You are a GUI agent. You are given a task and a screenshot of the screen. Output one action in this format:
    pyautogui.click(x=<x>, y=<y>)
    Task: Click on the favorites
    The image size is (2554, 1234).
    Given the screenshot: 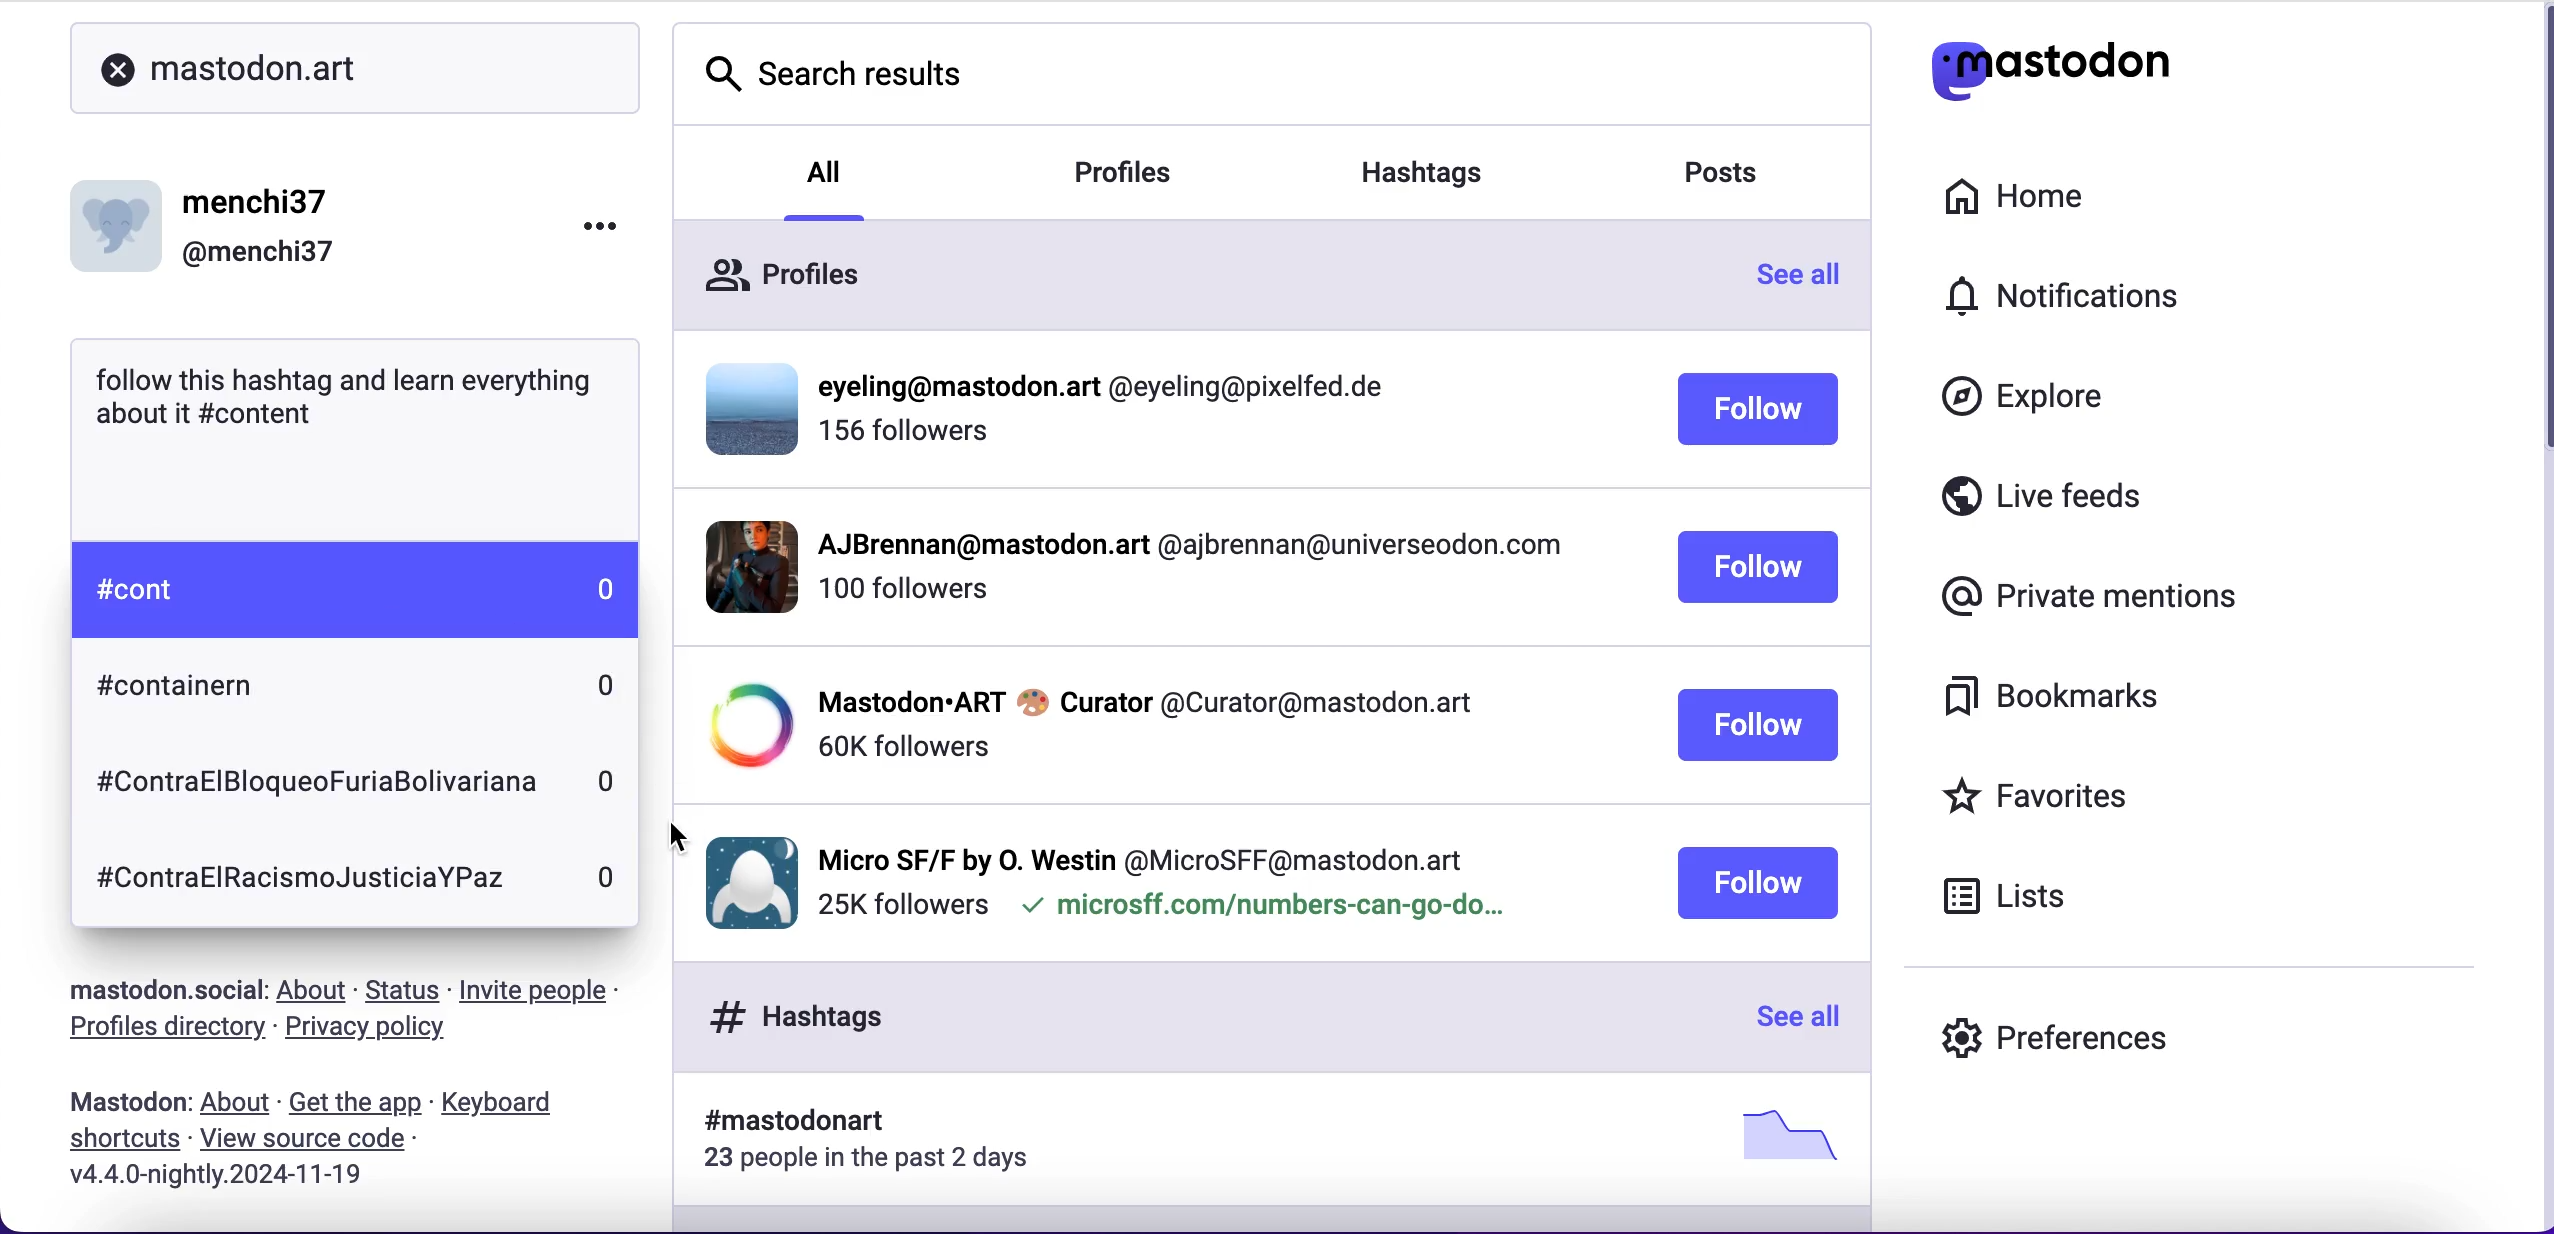 What is the action you would take?
    pyautogui.click(x=2088, y=795)
    